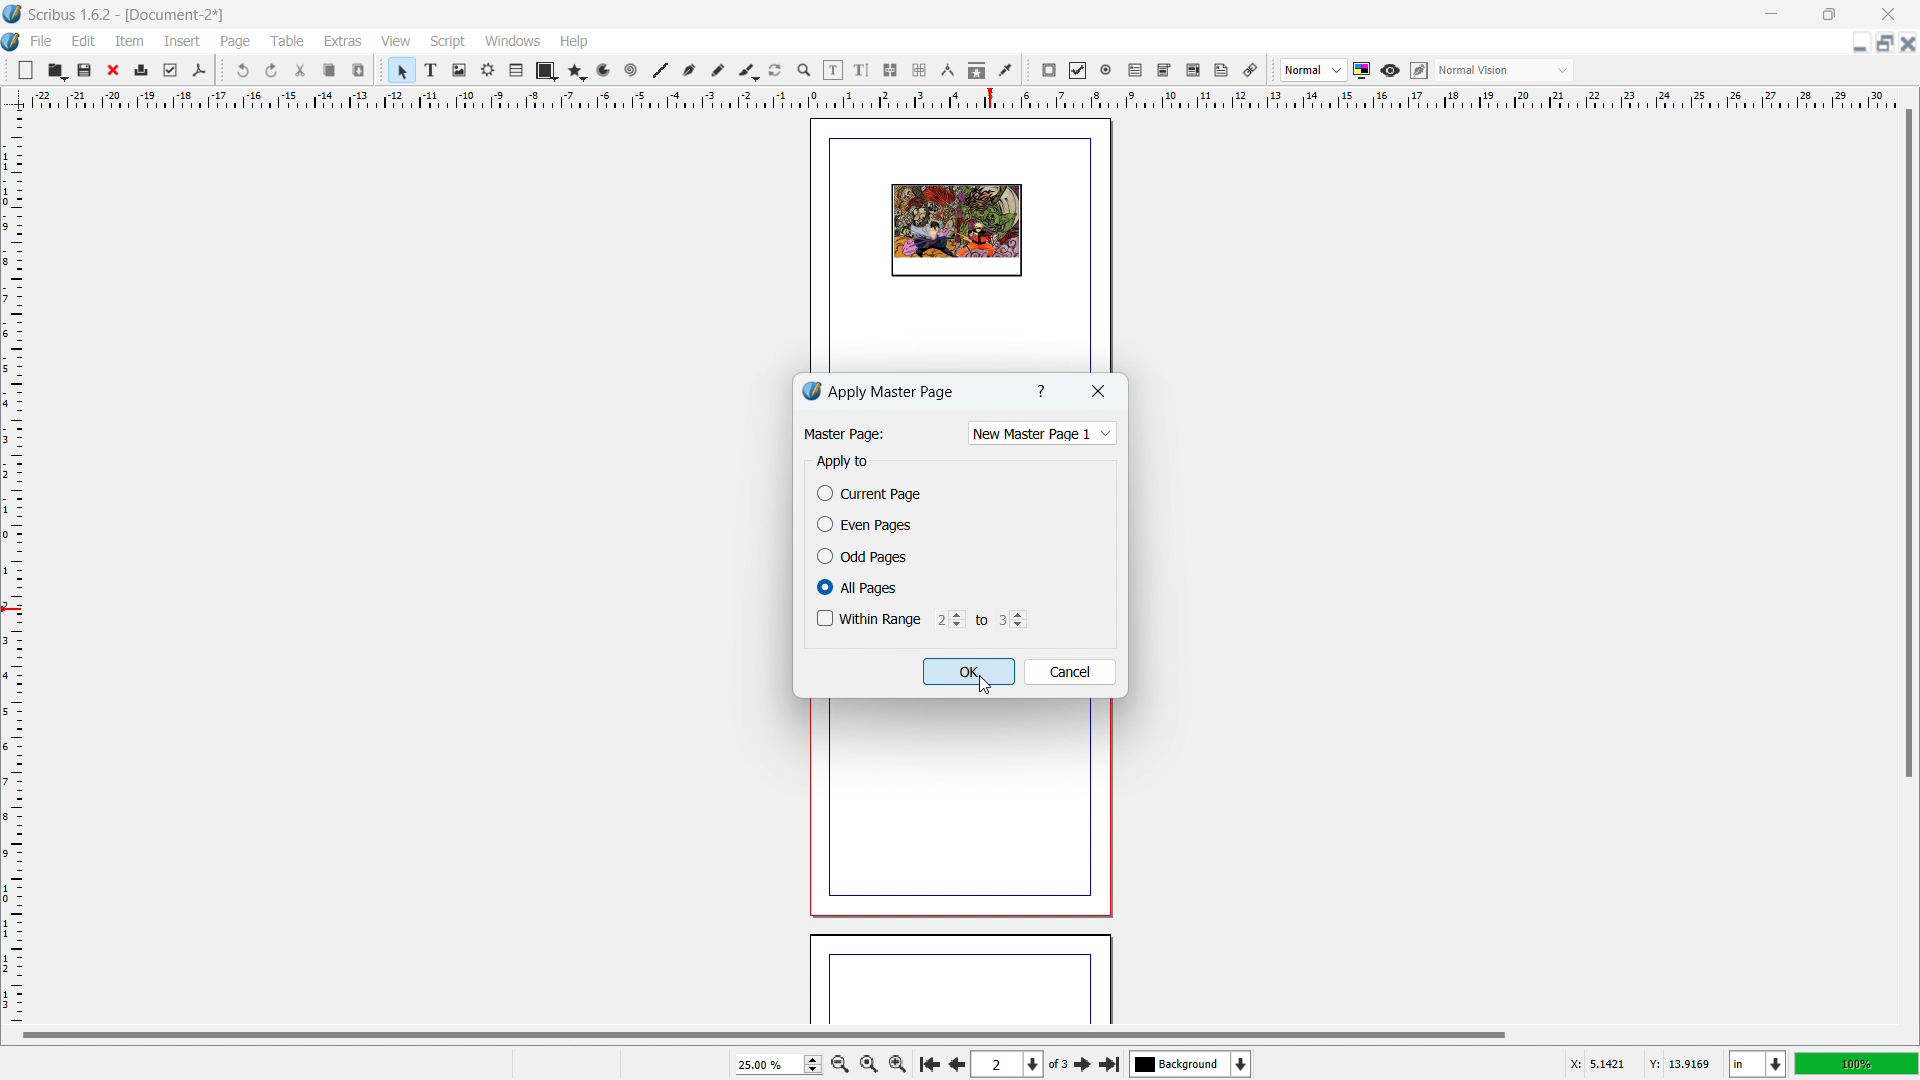 Image resolution: width=1920 pixels, height=1080 pixels. Describe the element at coordinates (396, 42) in the screenshot. I see `view` at that location.